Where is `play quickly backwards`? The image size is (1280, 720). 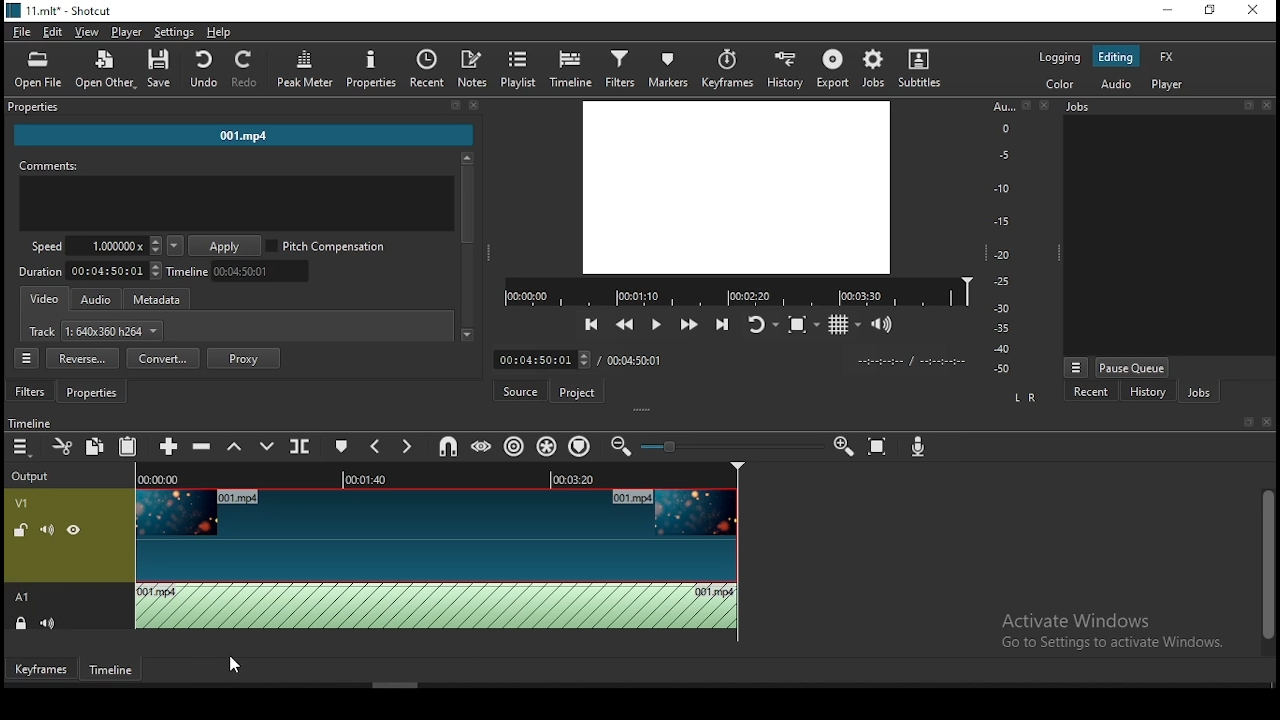 play quickly backwards is located at coordinates (626, 326).